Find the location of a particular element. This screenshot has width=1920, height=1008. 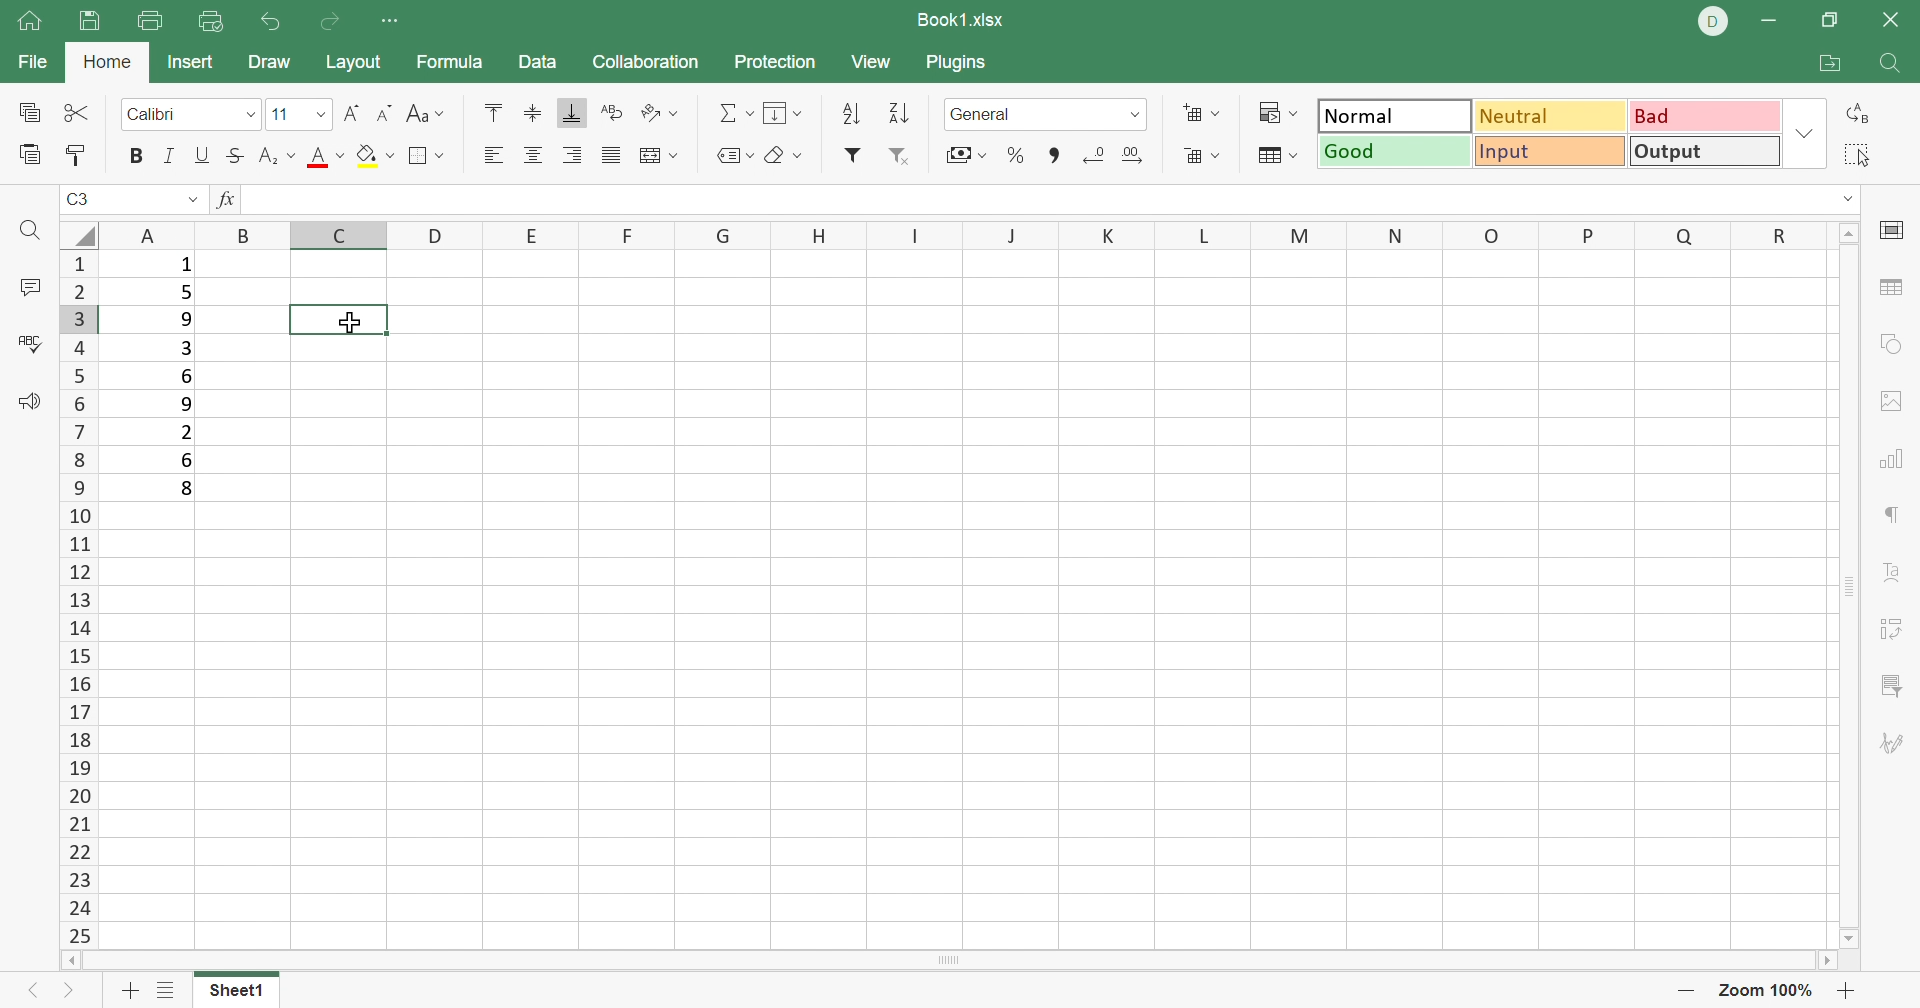

Zoom out is located at coordinates (1684, 994).